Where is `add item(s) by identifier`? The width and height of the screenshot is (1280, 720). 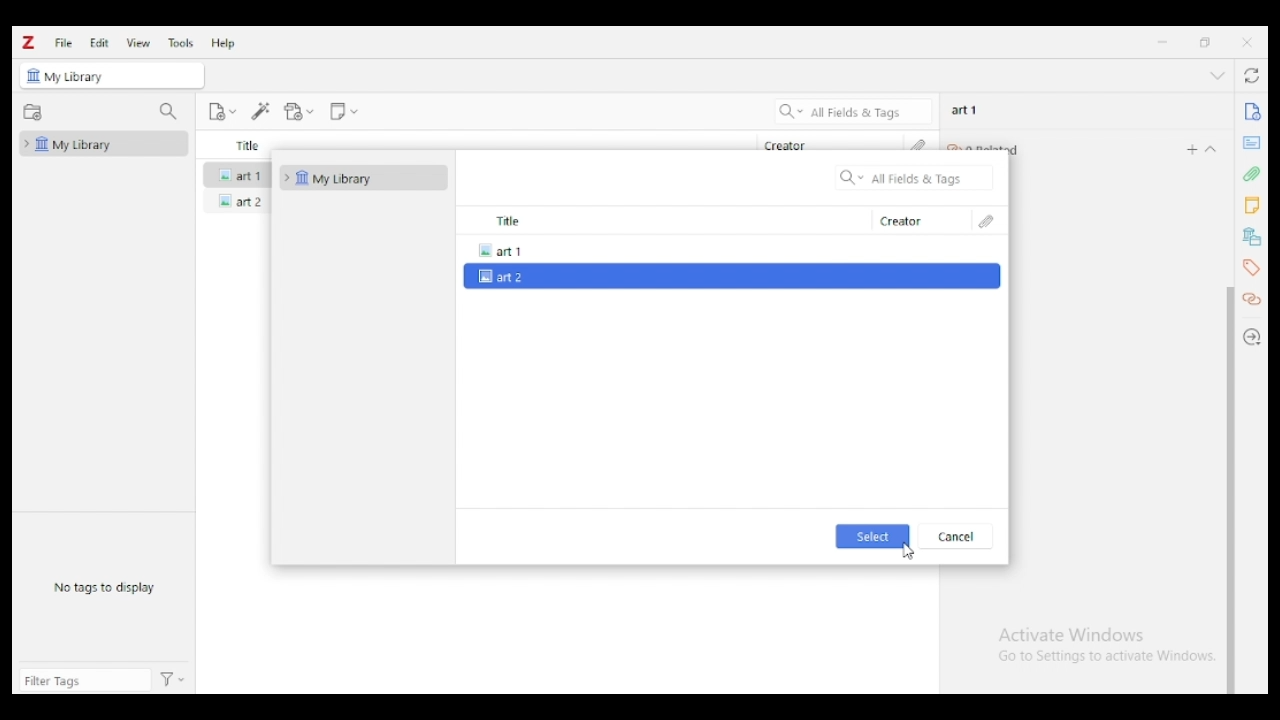 add item(s) by identifier is located at coordinates (262, 112).